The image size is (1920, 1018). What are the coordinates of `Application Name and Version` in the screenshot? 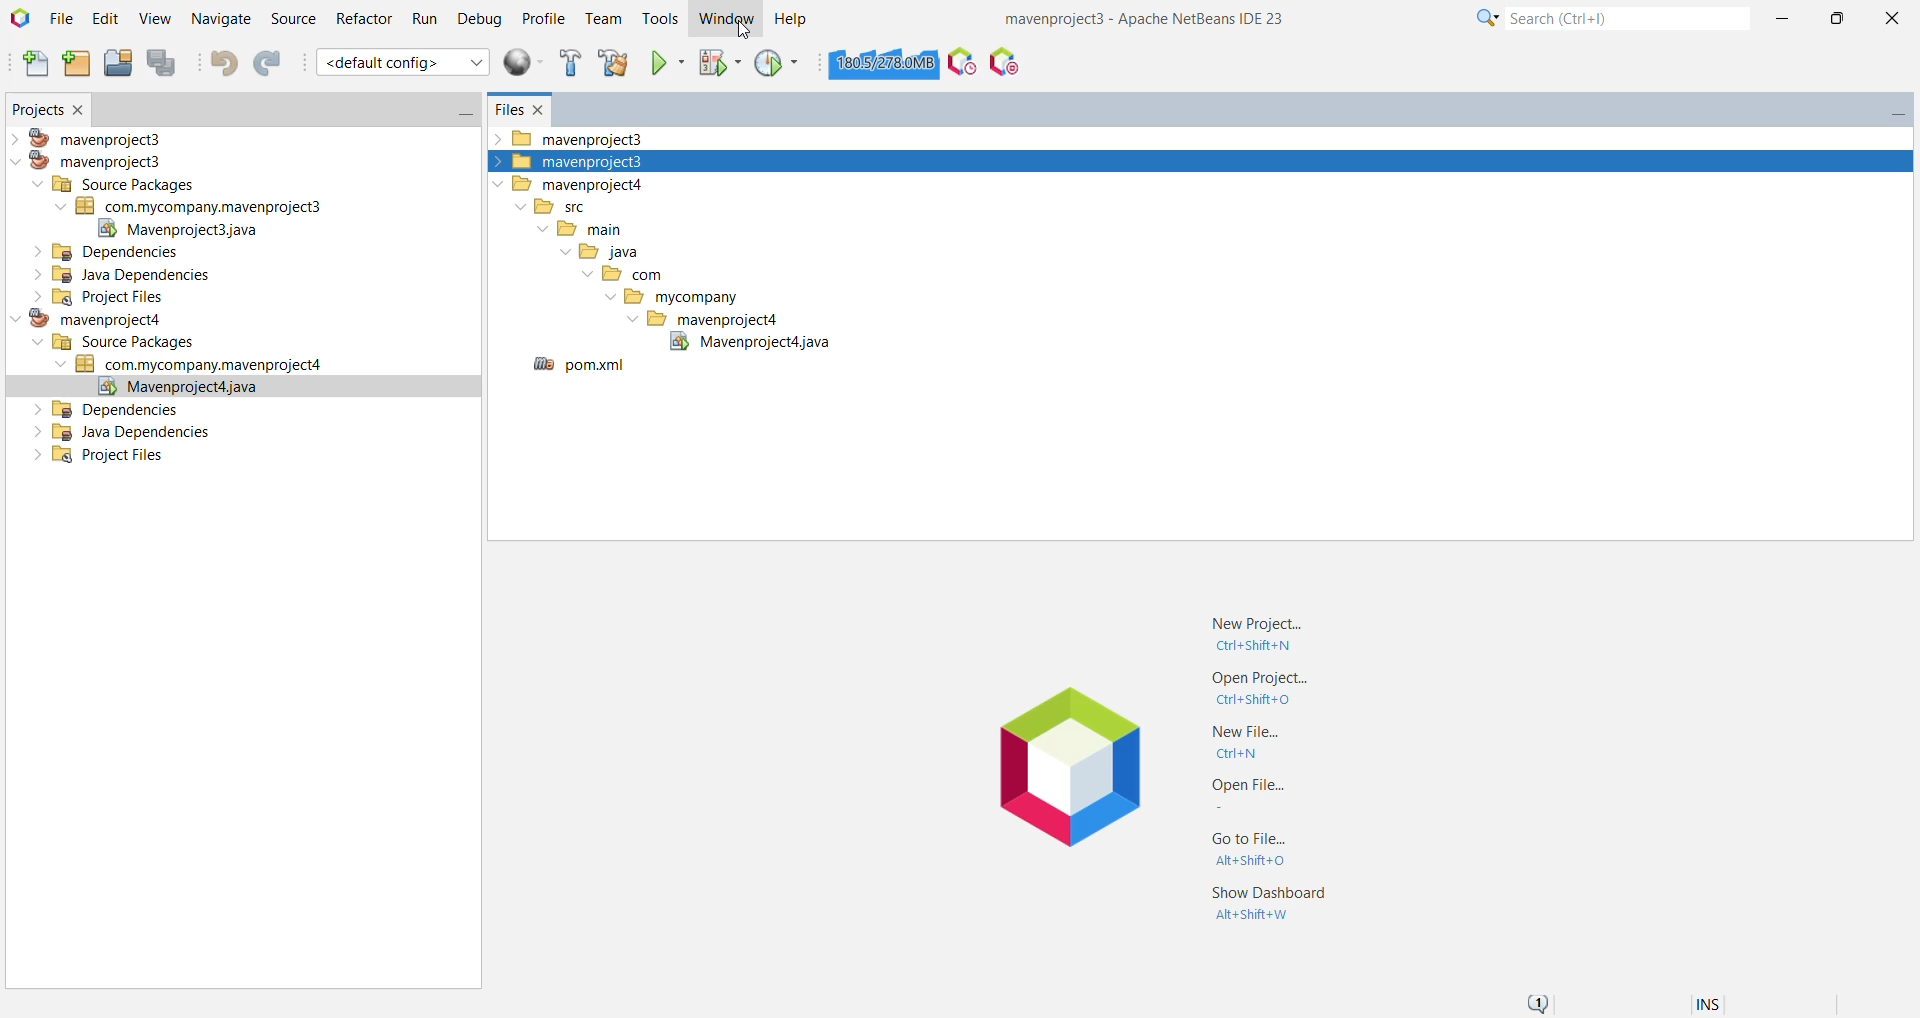 It's located at (1147, 20).